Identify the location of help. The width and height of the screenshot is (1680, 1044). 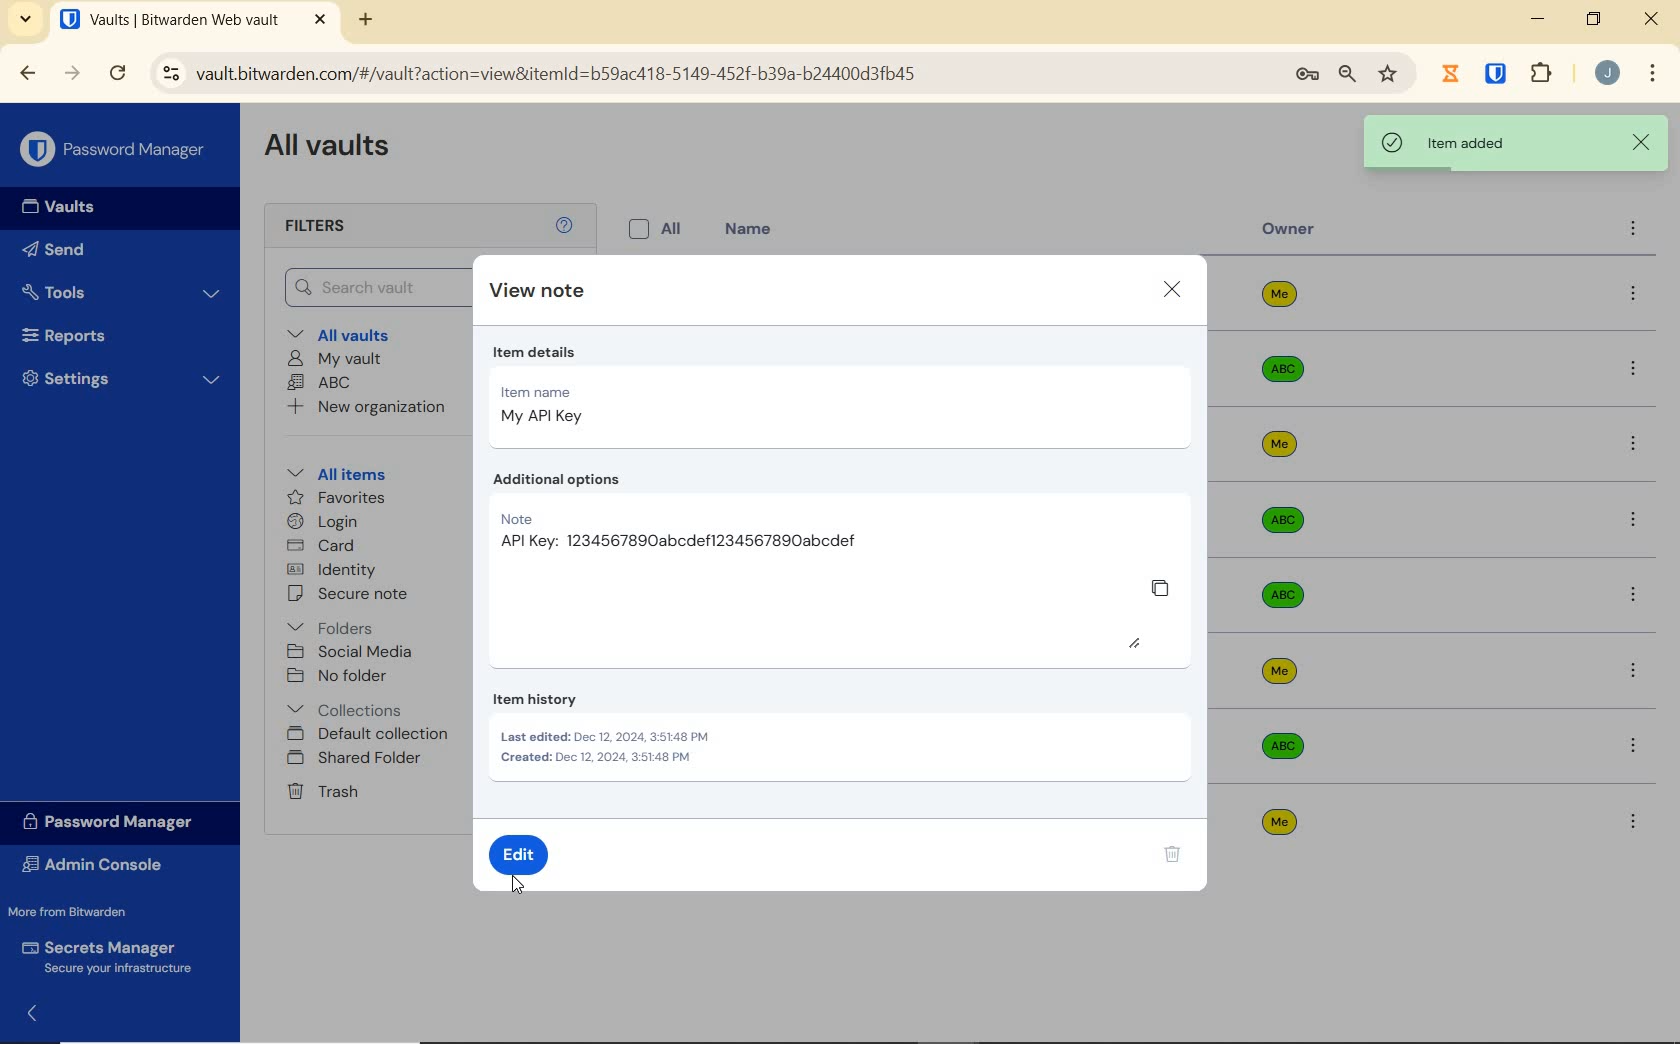
(567, 227).